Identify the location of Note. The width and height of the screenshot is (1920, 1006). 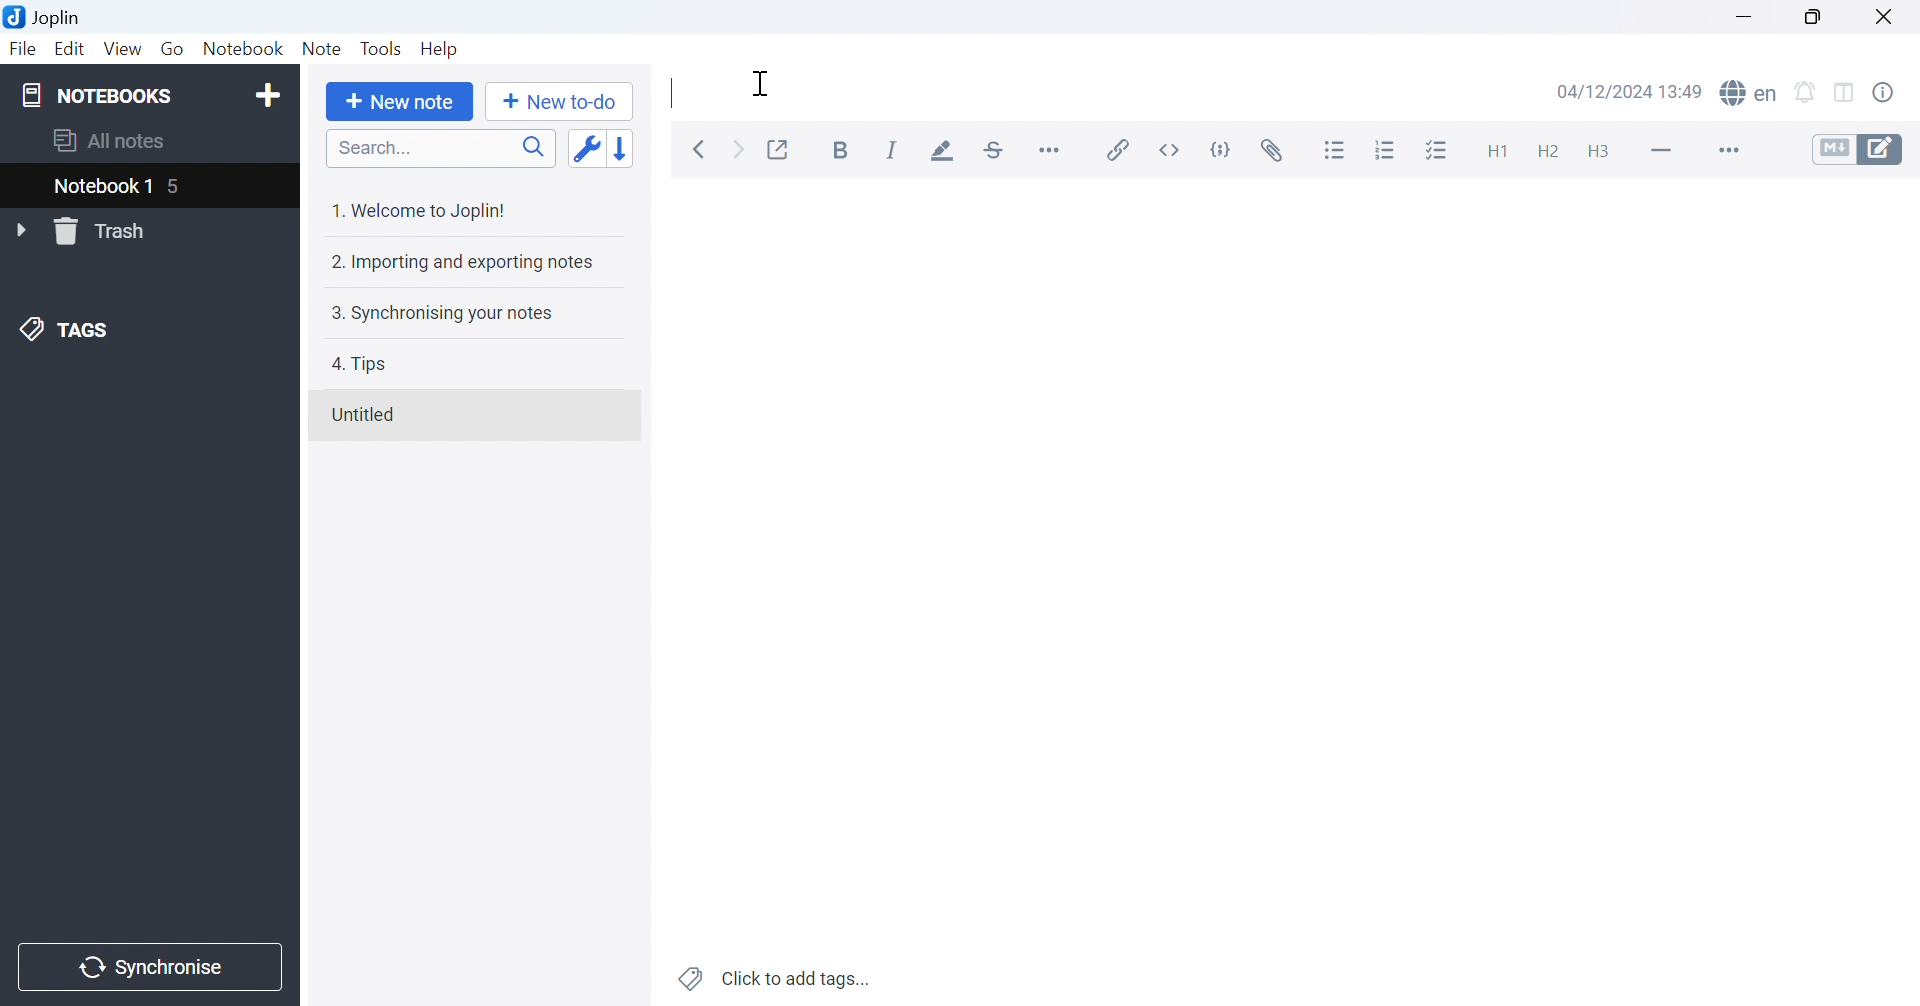
(322, 48).